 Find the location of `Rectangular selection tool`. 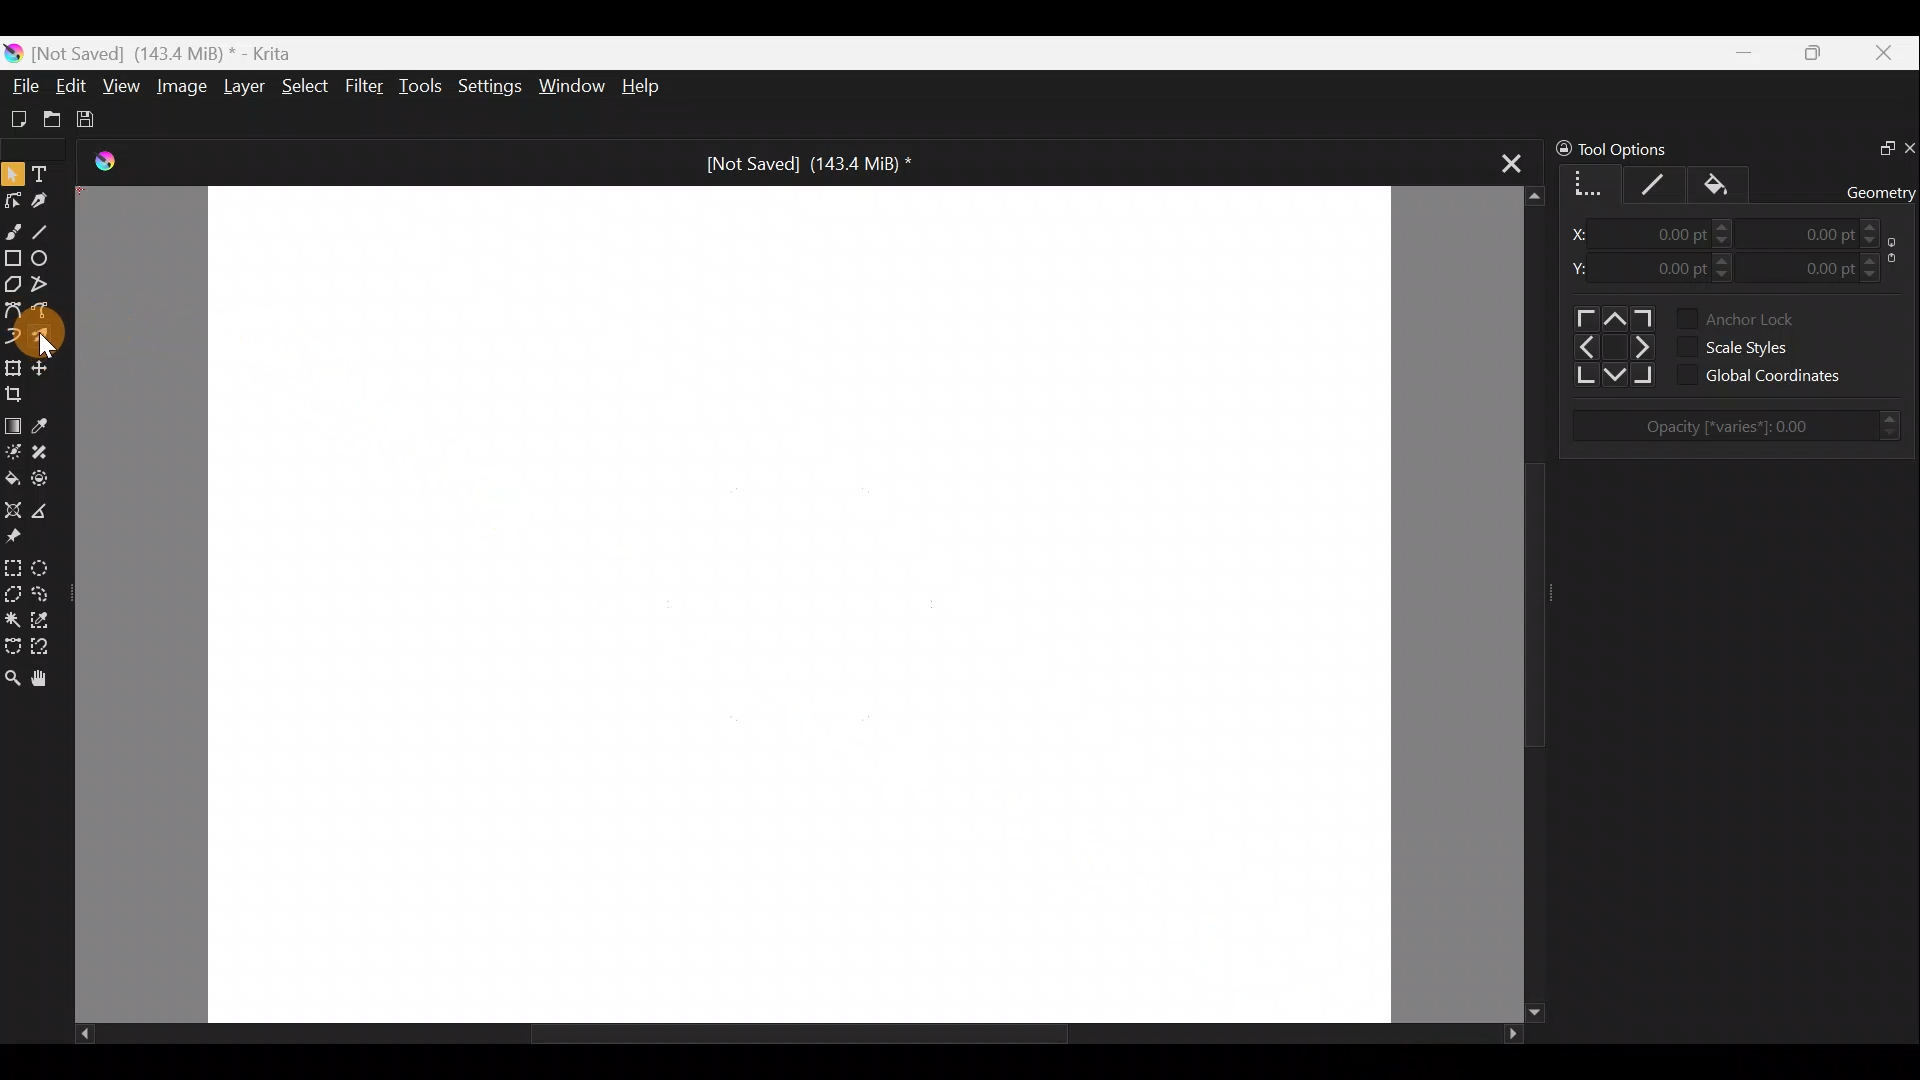

Rectangular selection tool is located at coordinates (12, 565).